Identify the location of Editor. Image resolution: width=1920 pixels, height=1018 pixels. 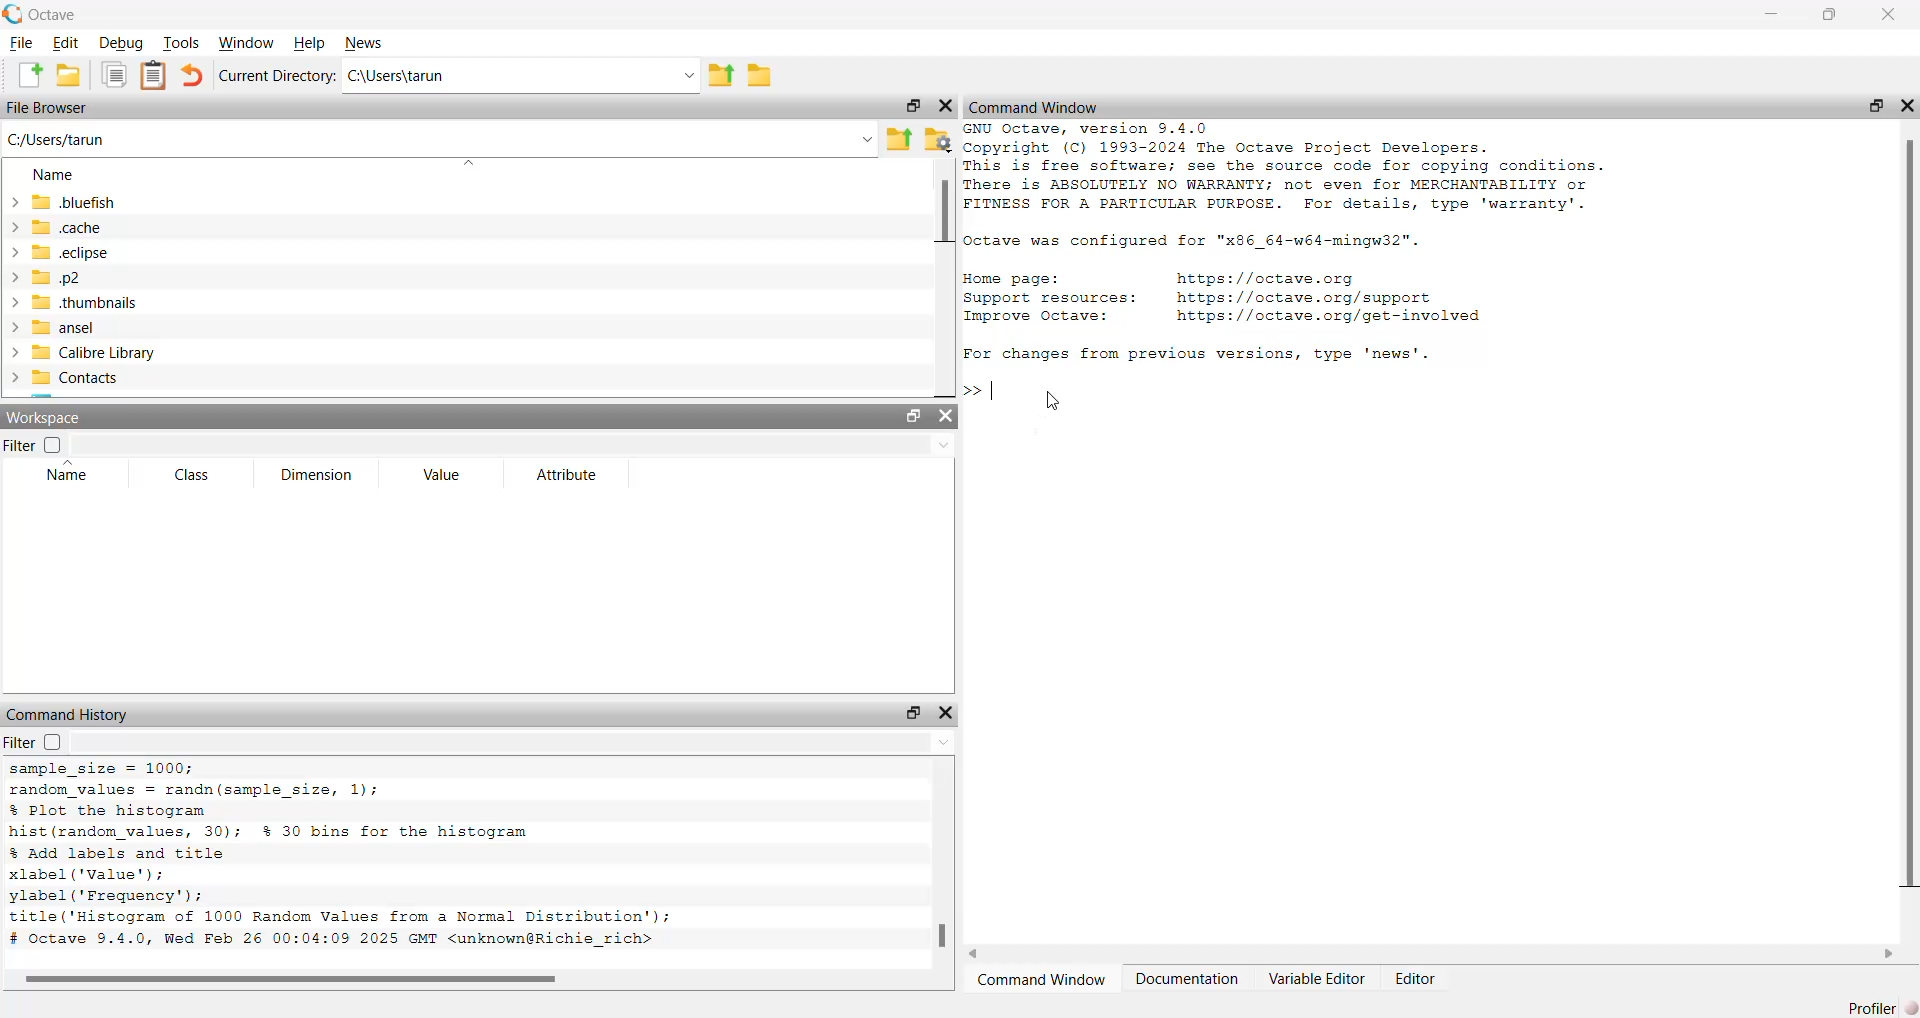
(1418, 978).